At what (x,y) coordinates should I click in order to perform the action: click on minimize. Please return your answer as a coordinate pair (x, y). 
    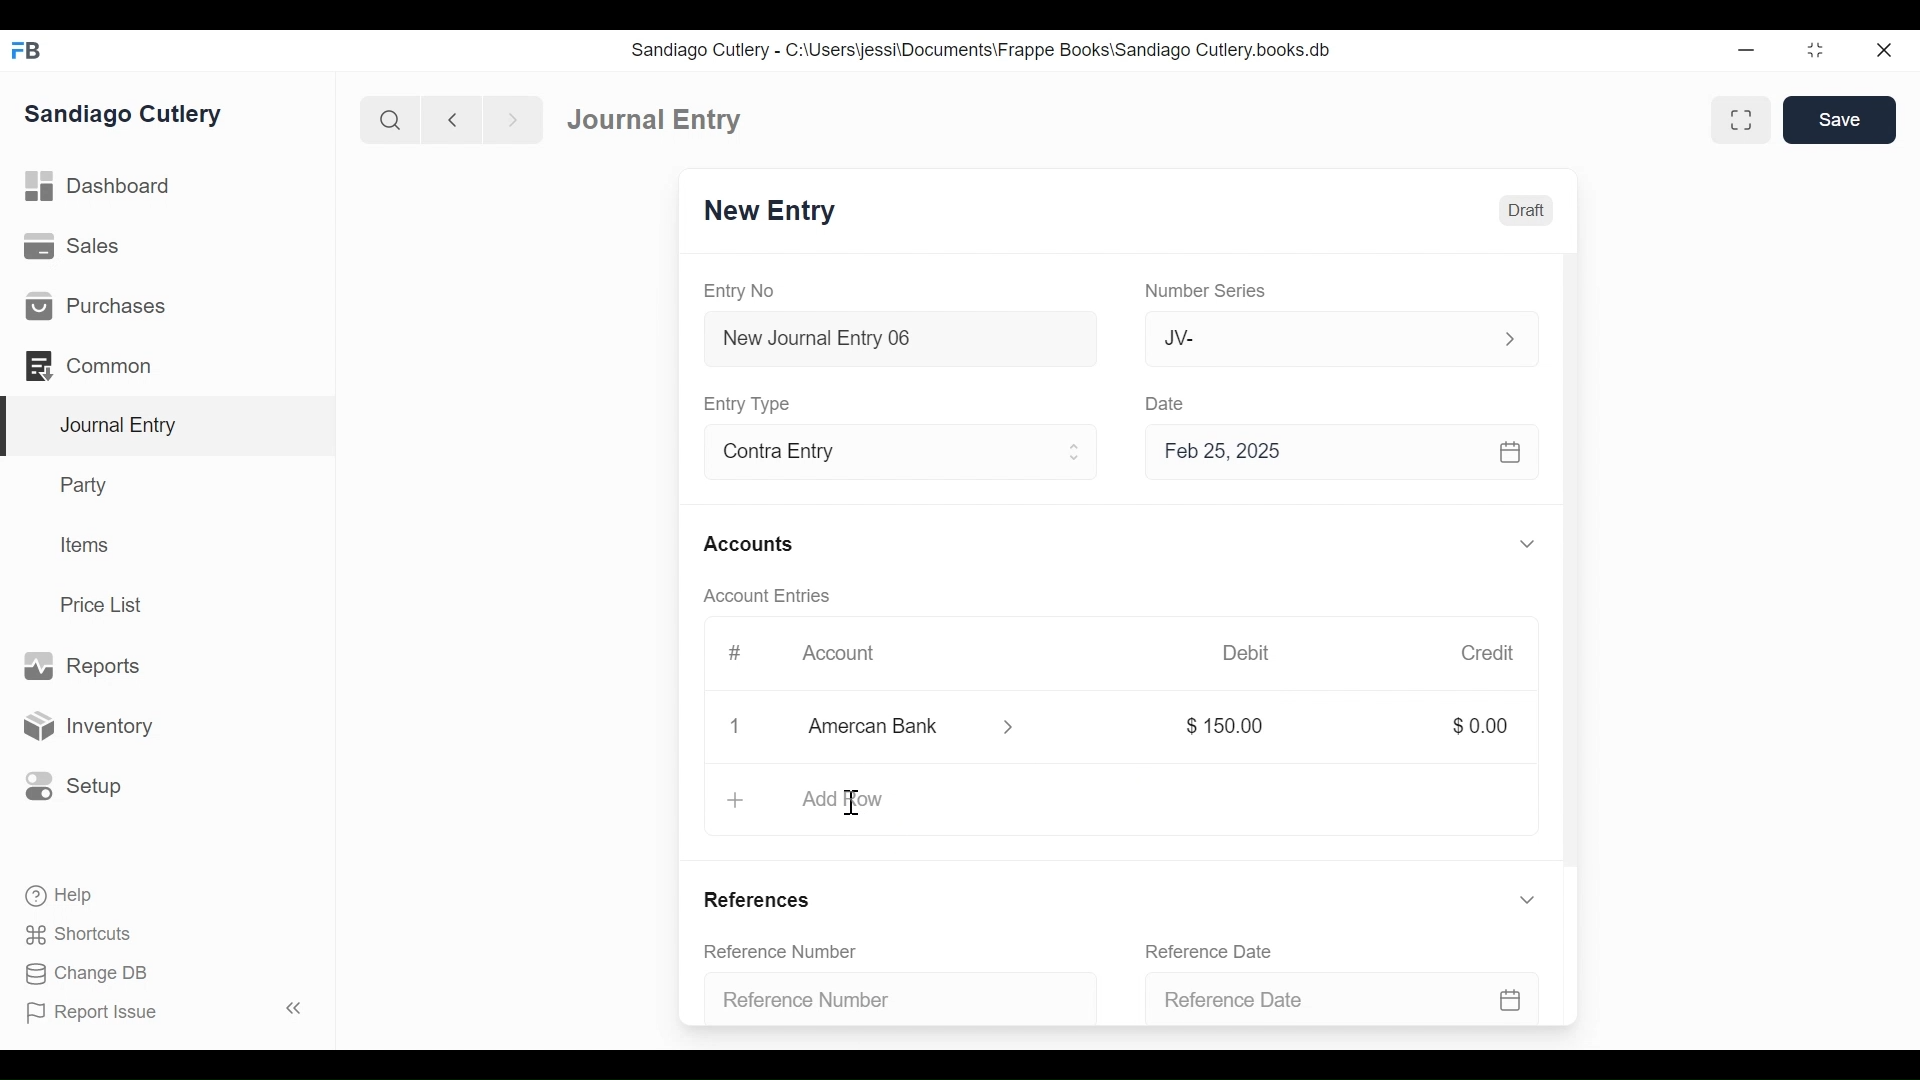
    Looking at the image, I should click on (1747, 49).